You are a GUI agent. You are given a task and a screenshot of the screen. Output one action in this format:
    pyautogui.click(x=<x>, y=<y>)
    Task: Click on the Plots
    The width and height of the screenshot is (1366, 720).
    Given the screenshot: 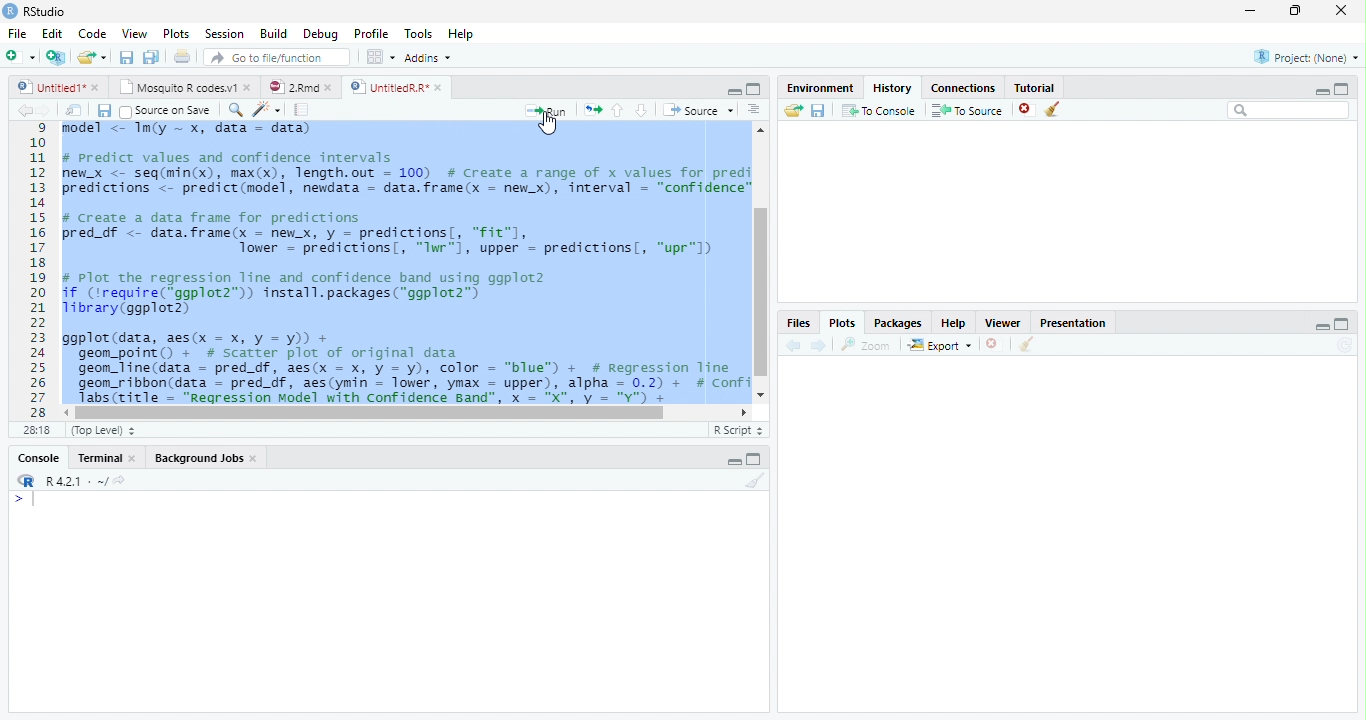 What is the action you would take?
    pyautogui.click(x=844, y=322)
    